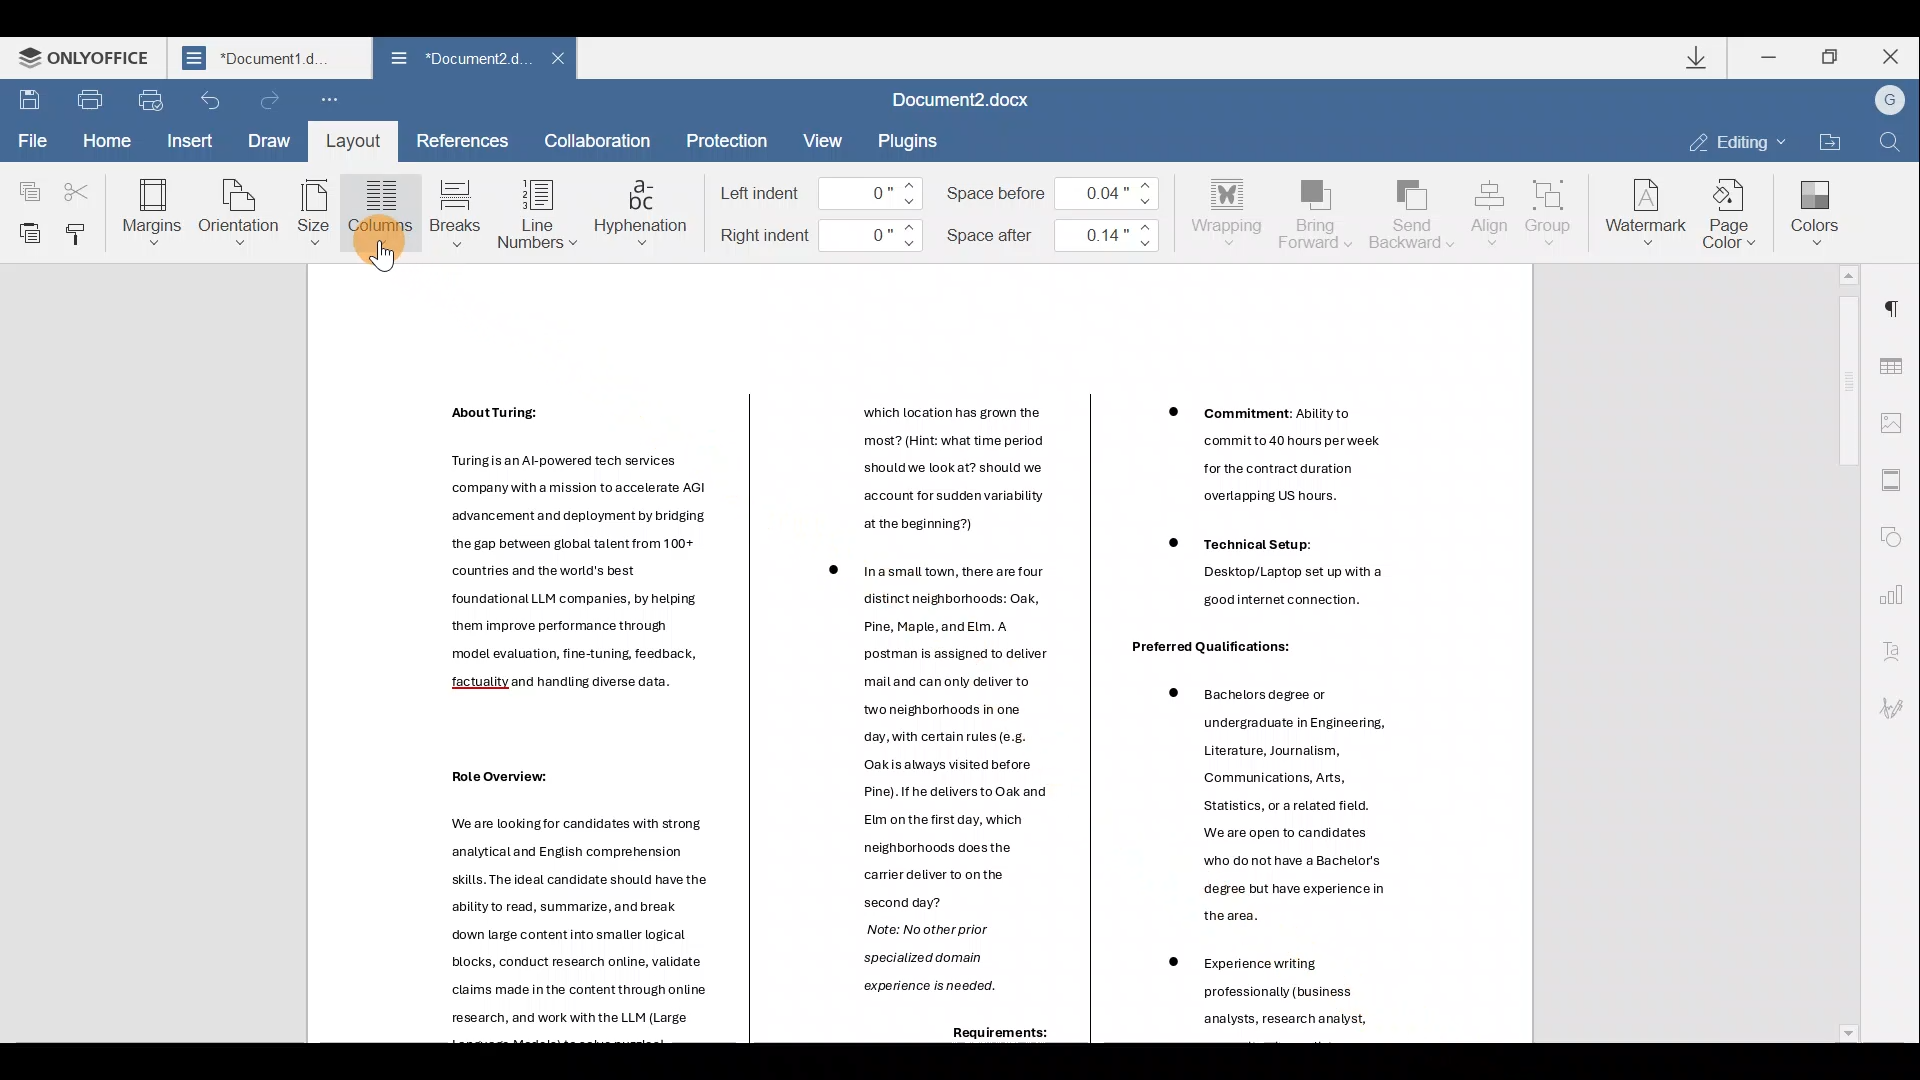  I want to click on Document2.d, so click(458, 63).